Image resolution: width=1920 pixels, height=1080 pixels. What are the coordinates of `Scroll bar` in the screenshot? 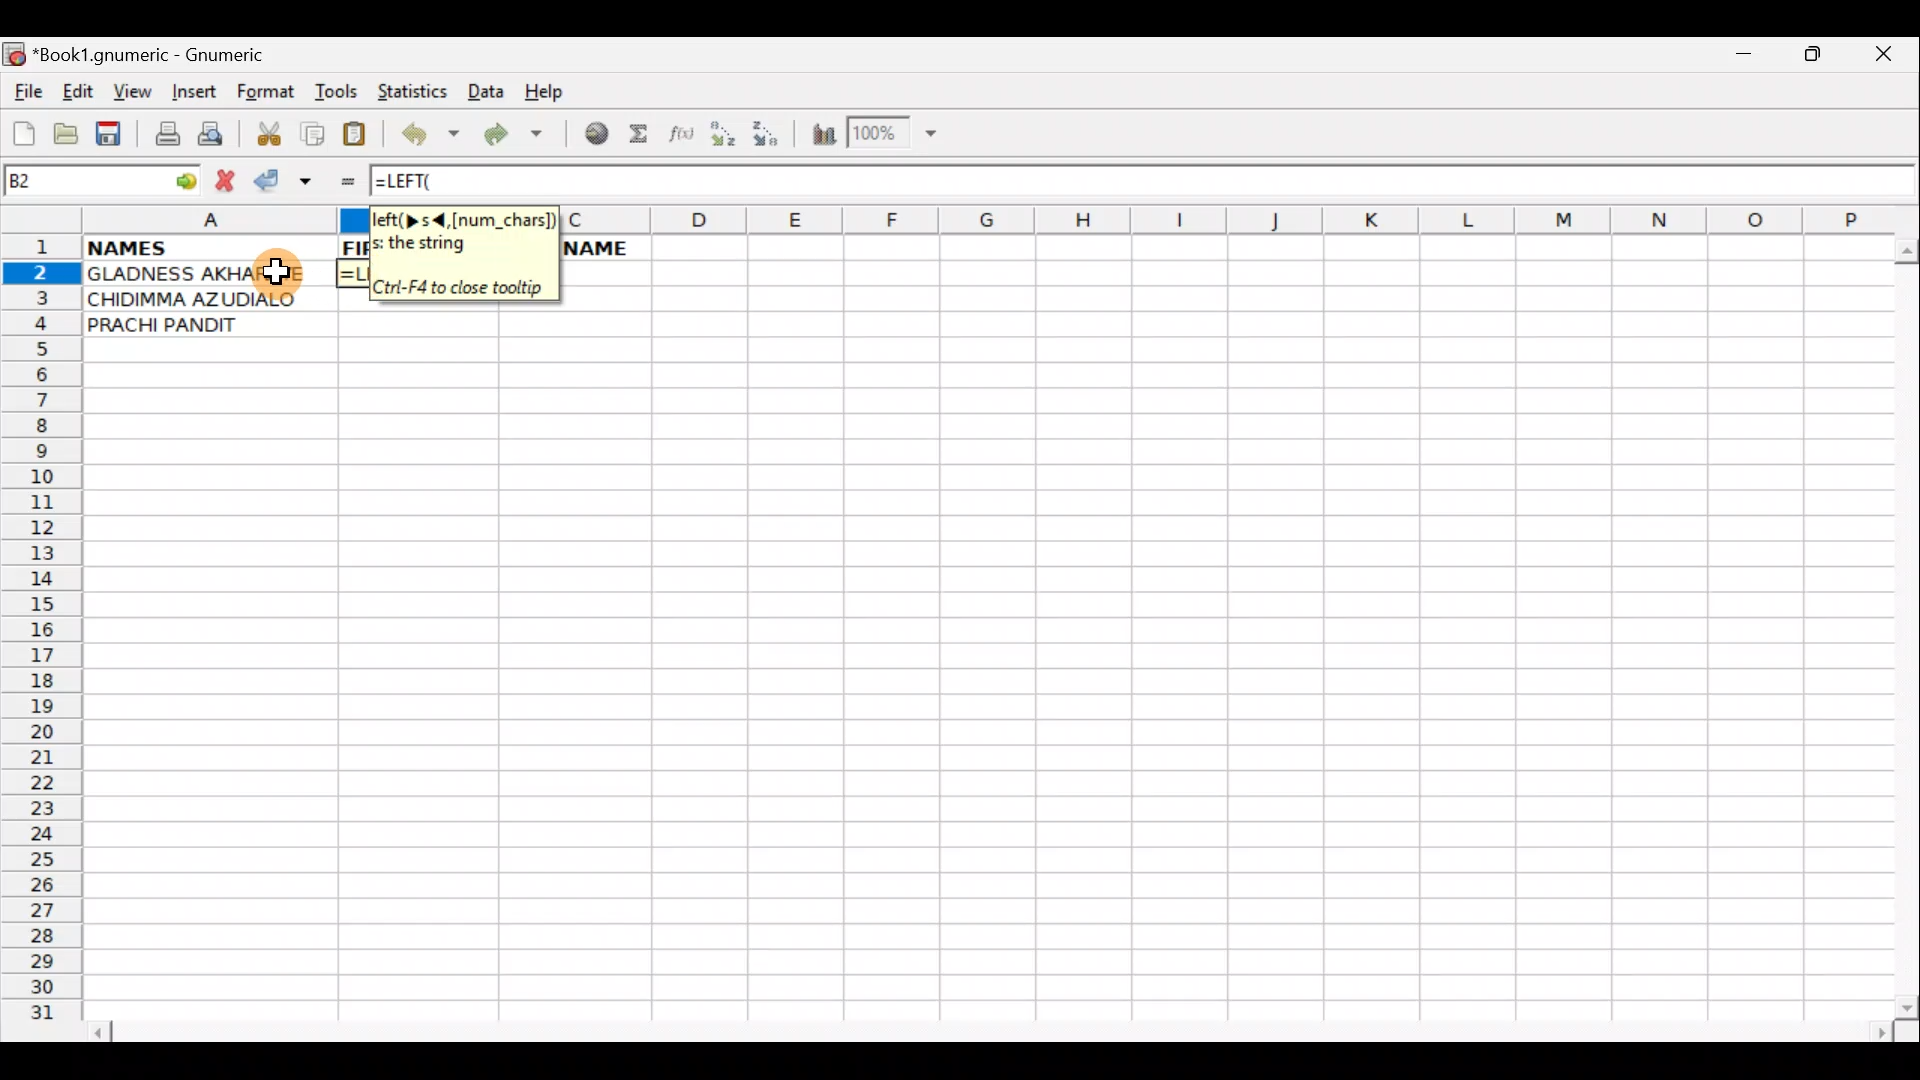 It's located at (994, 1028).